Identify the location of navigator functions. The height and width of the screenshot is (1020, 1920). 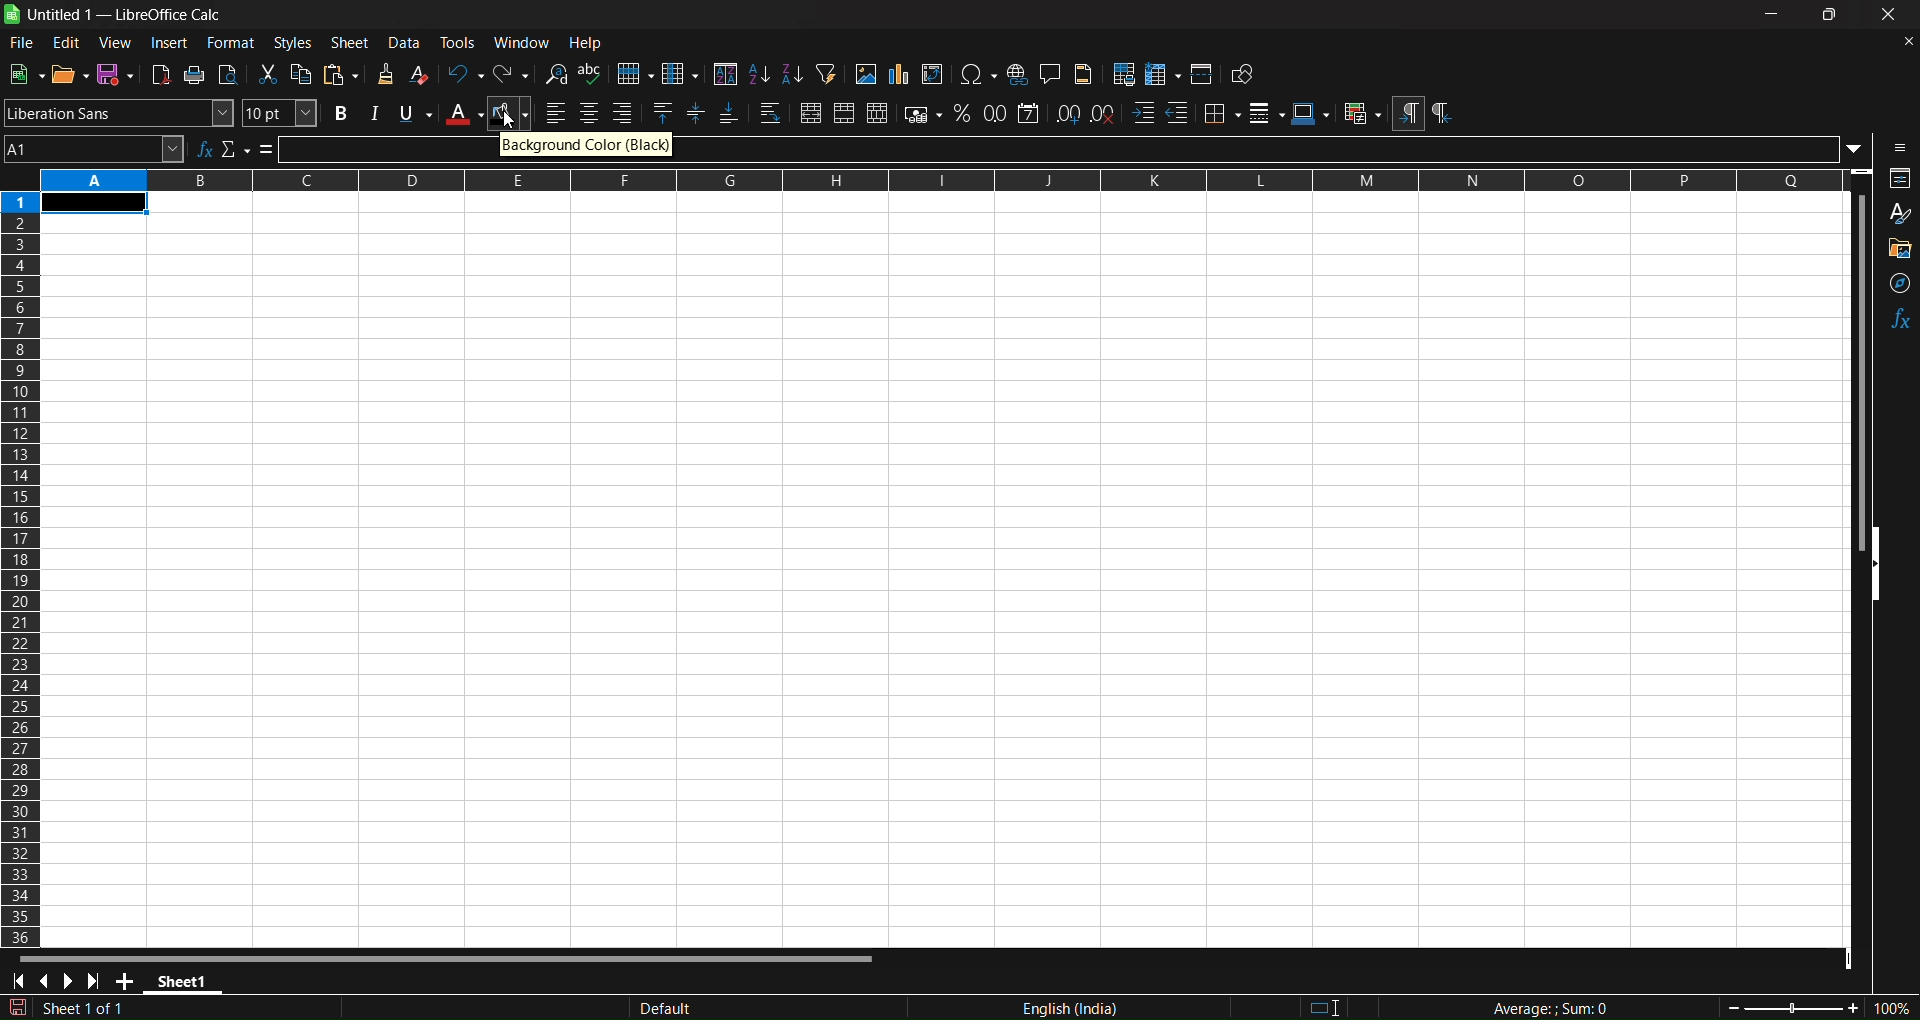
(1897, 278).